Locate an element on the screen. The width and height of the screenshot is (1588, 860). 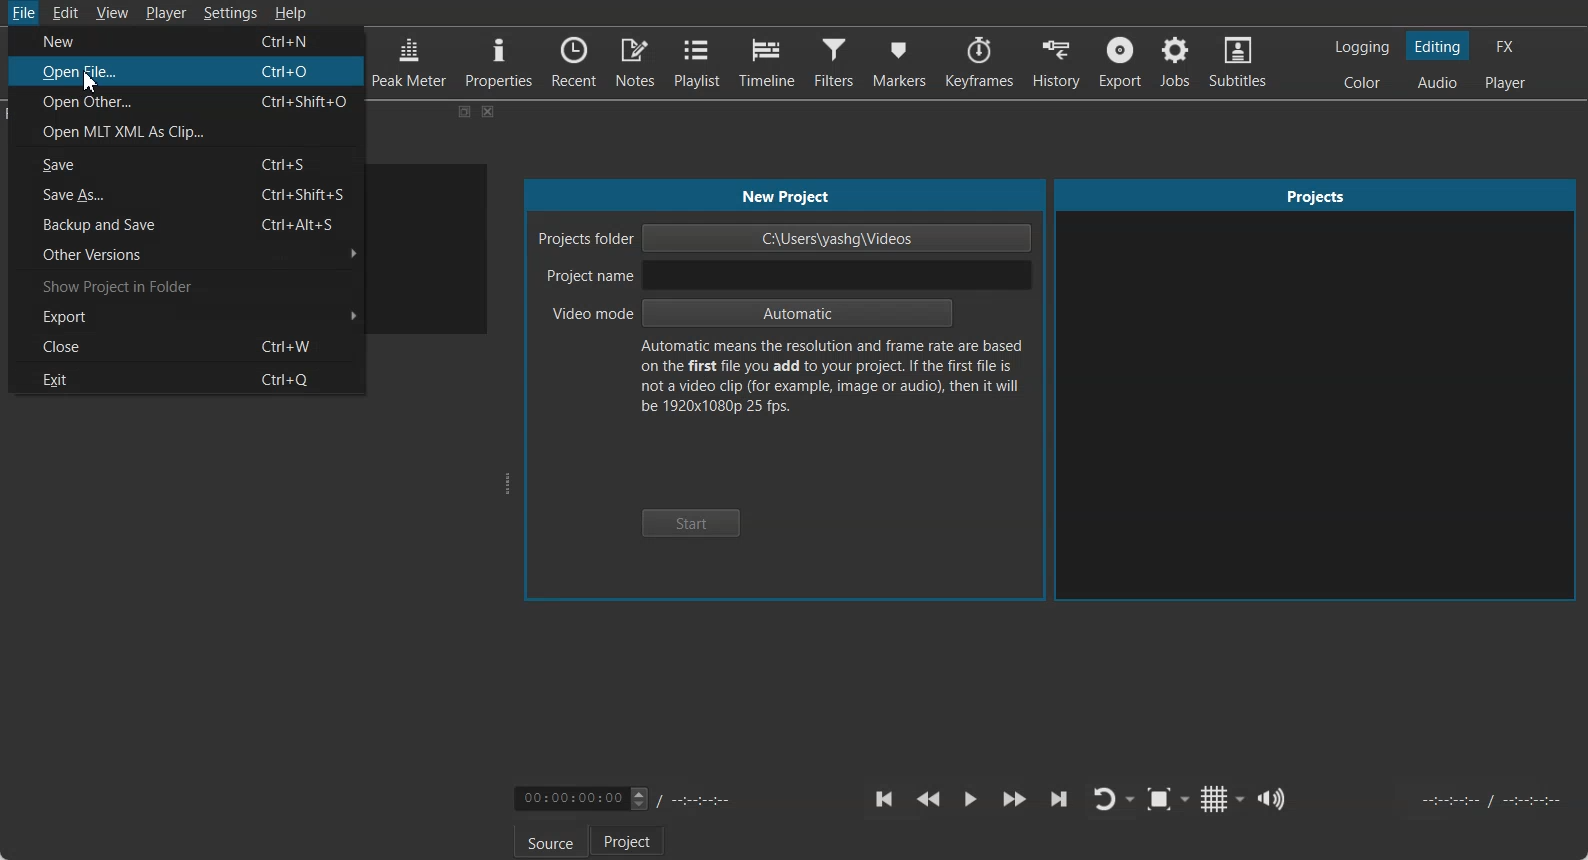
Ctrl+Q is located at coordinates (291, 381).